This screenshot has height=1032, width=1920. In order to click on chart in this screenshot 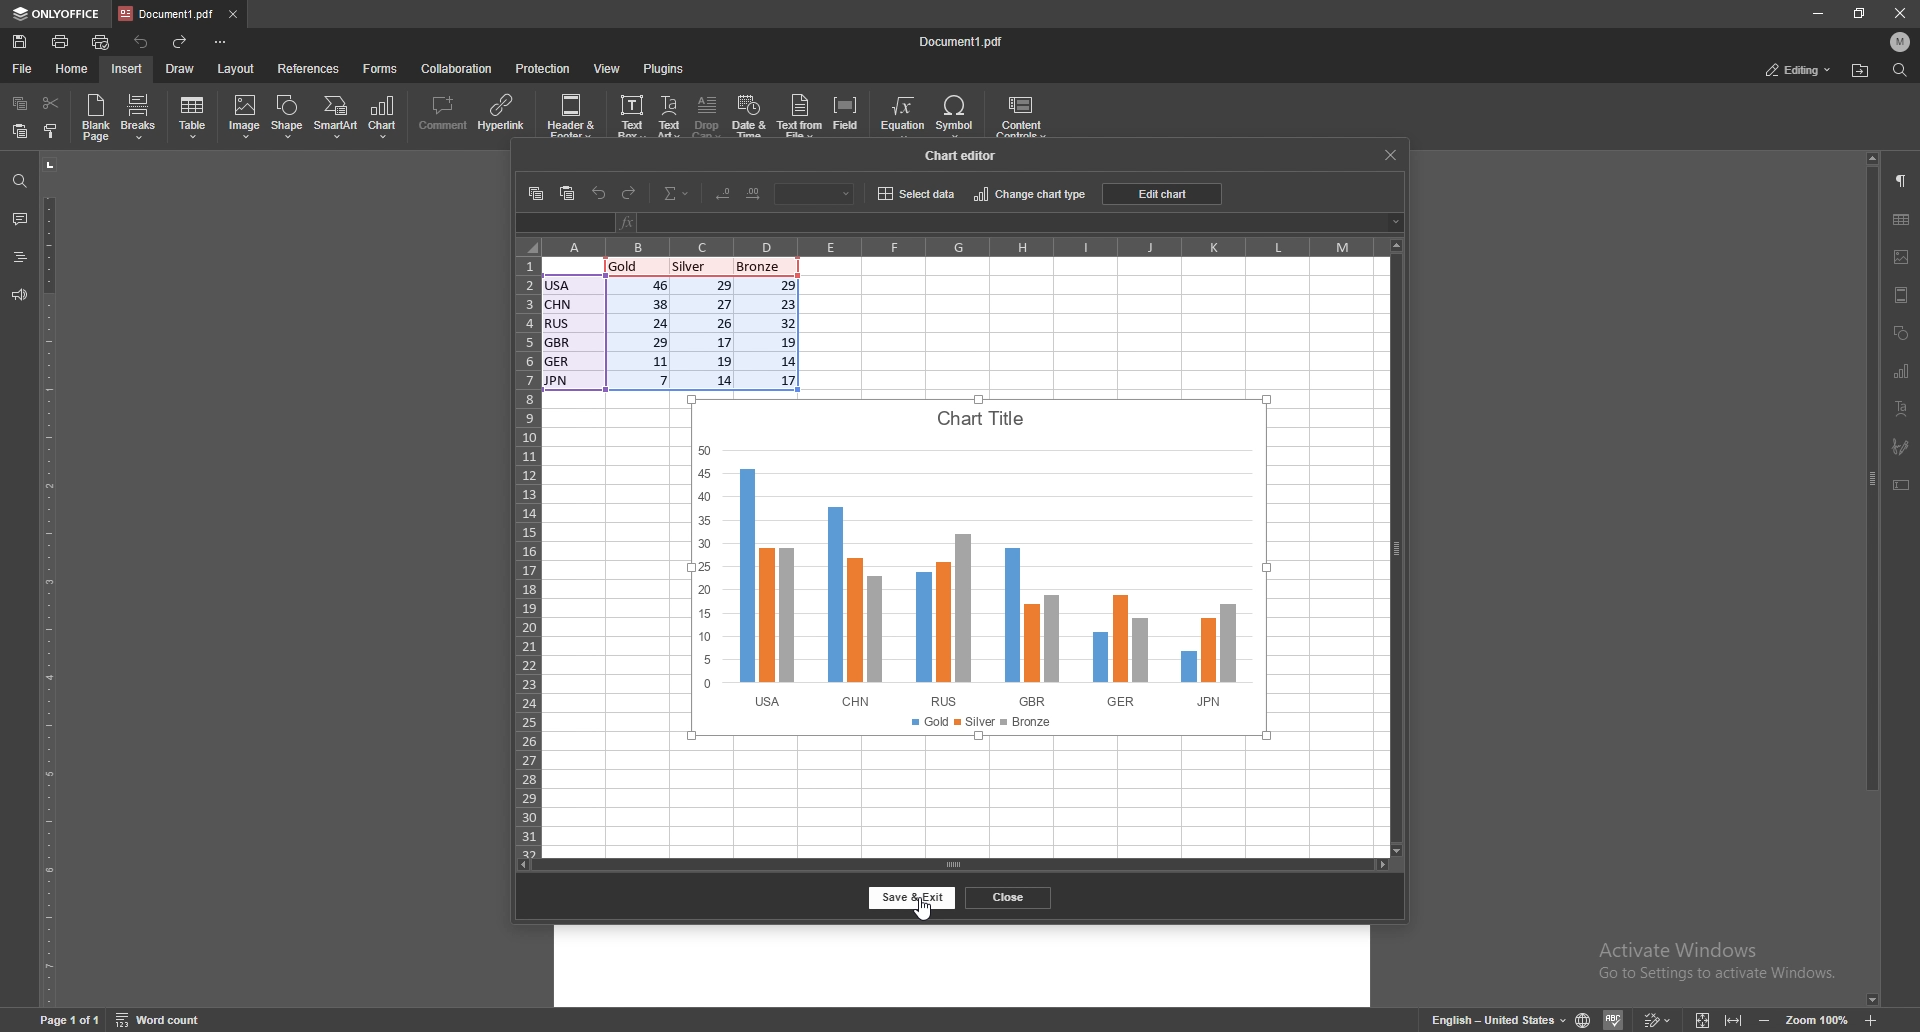, I will do `click(977, 567)`.